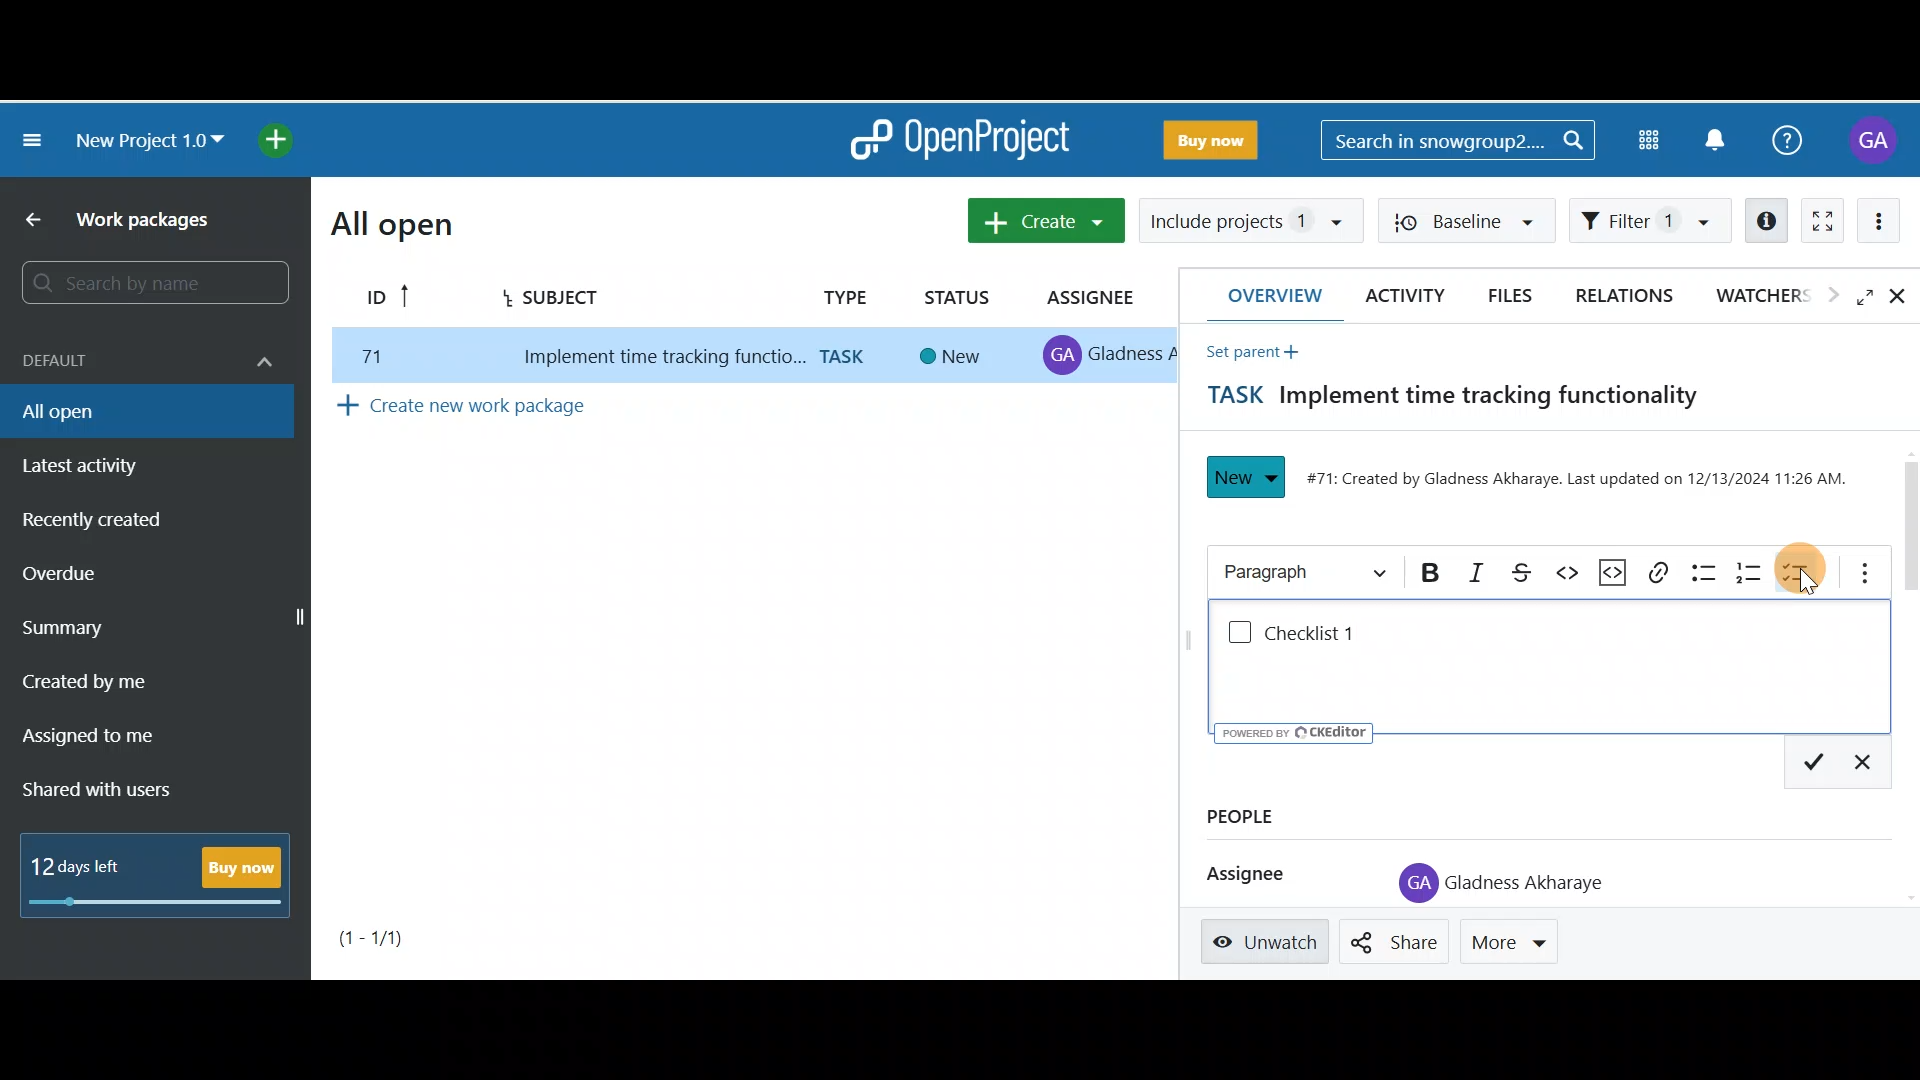 The image size is (1920, 1080). I want to click on Buy now, so click(244, 867).